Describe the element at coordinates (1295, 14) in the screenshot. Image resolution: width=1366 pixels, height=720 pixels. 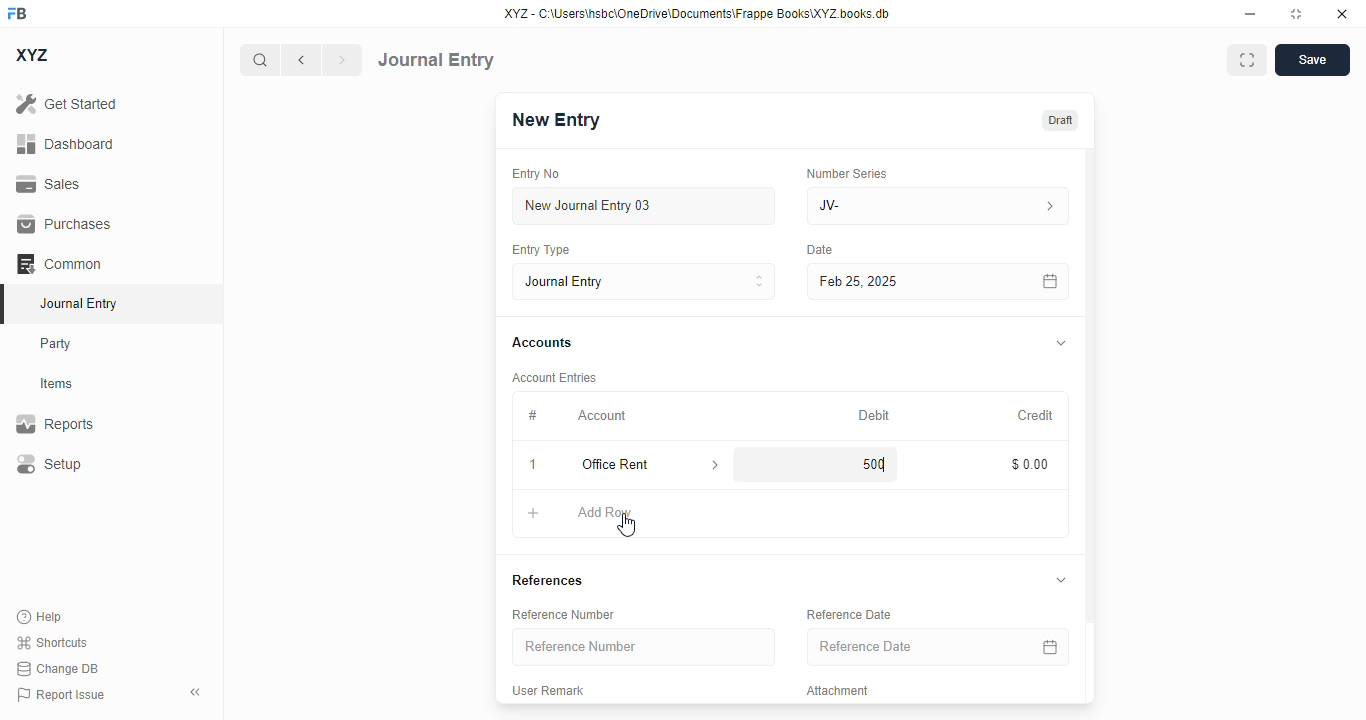
I see `toggle maximize` at that location.